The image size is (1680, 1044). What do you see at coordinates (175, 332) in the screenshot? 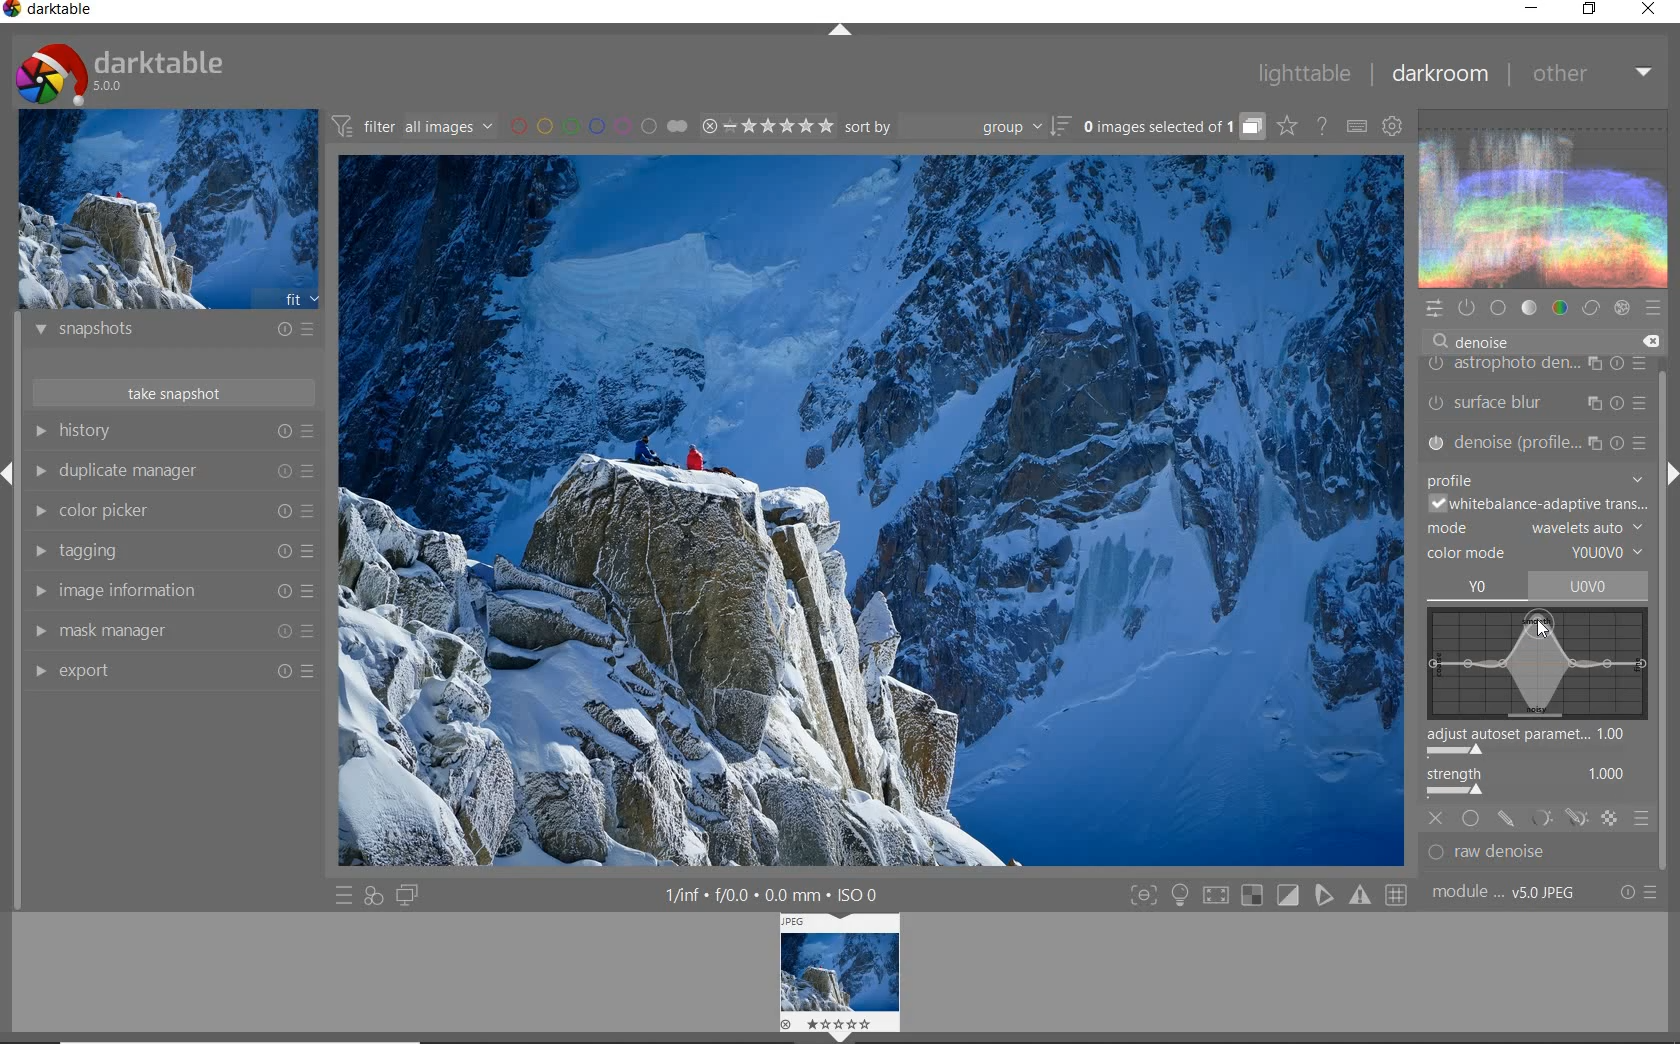
I see `snapshots` at bounding box center [175, 332].